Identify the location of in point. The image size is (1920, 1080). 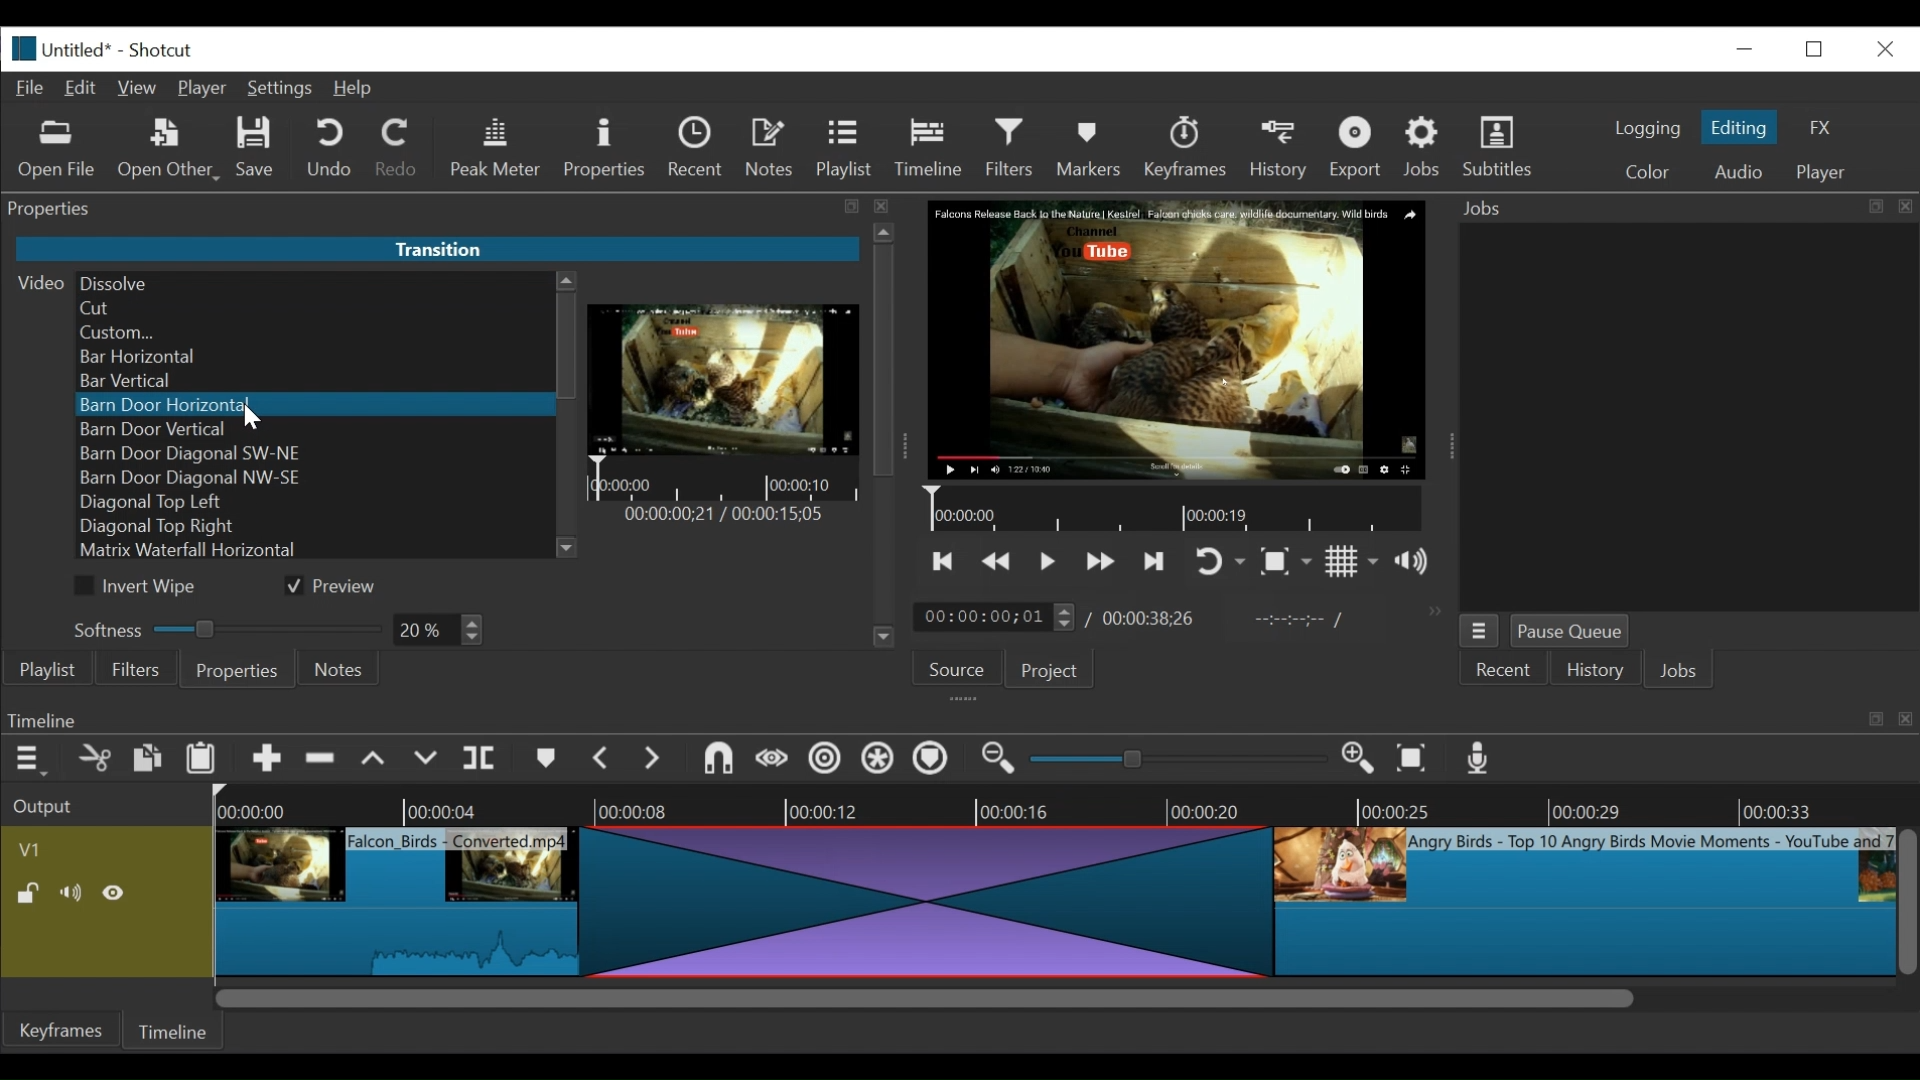
(1294, 622).